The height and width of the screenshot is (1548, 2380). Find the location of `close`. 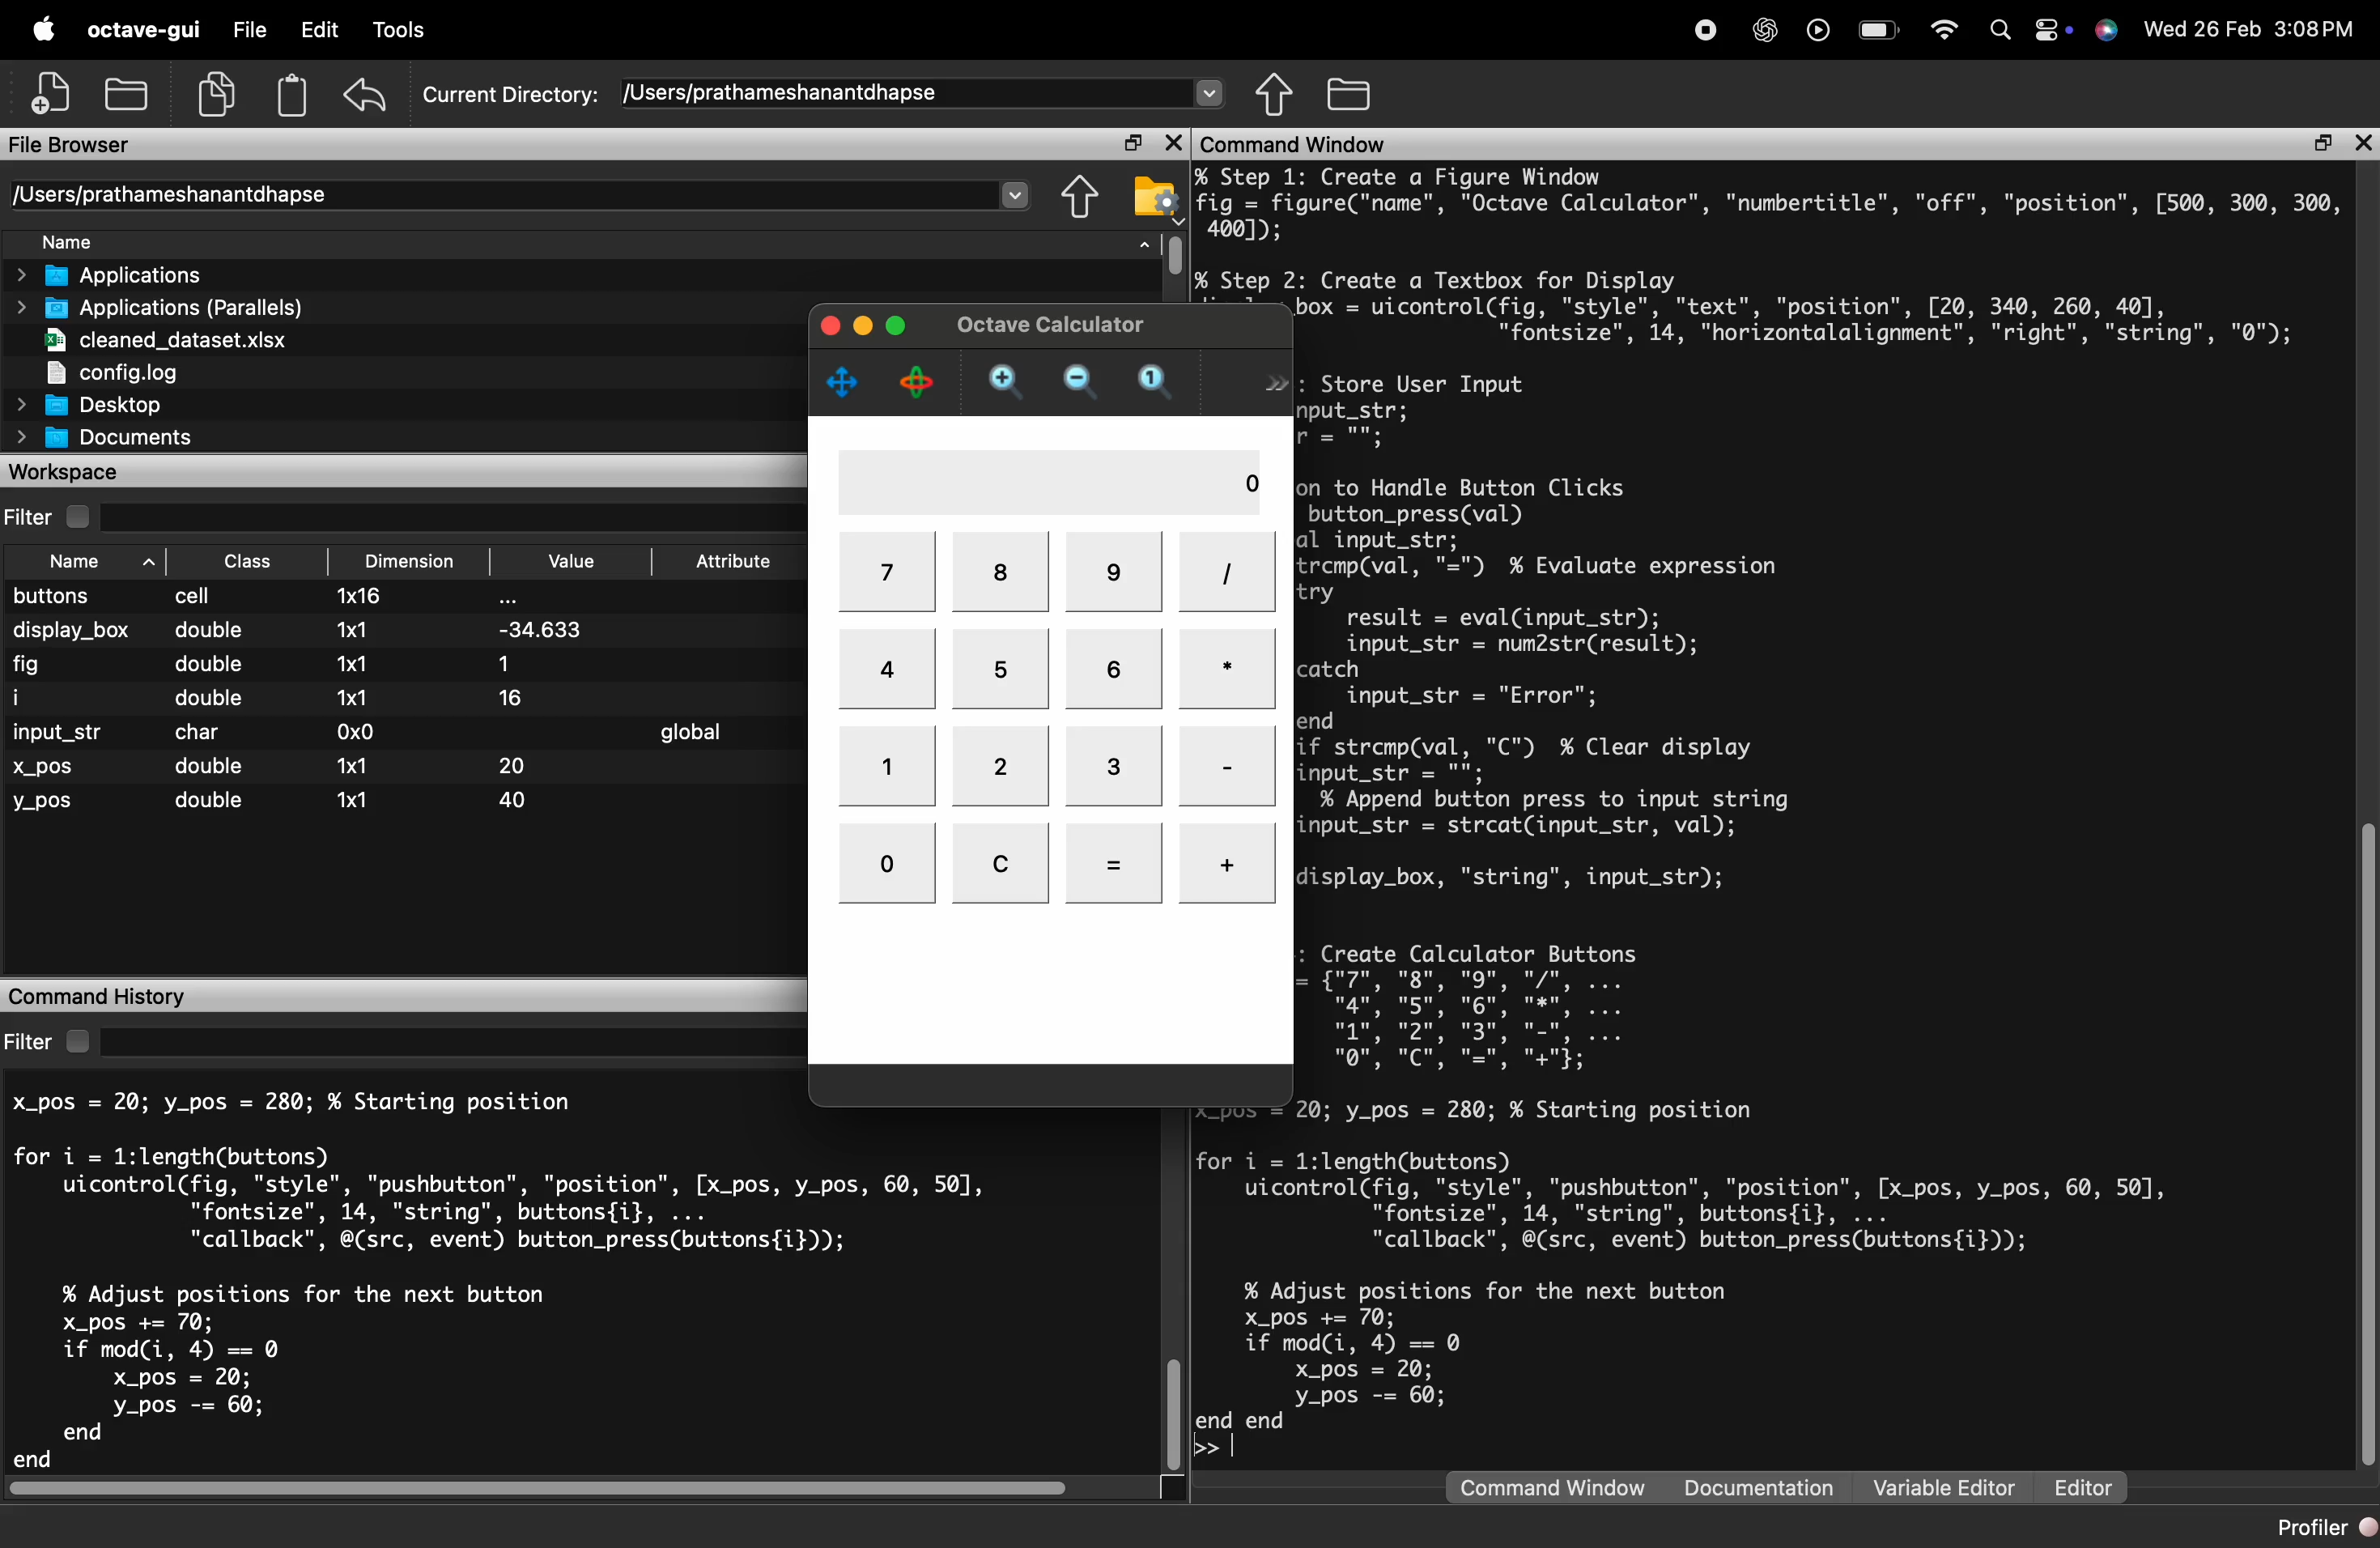

close is located at coordinates (1131, 995).